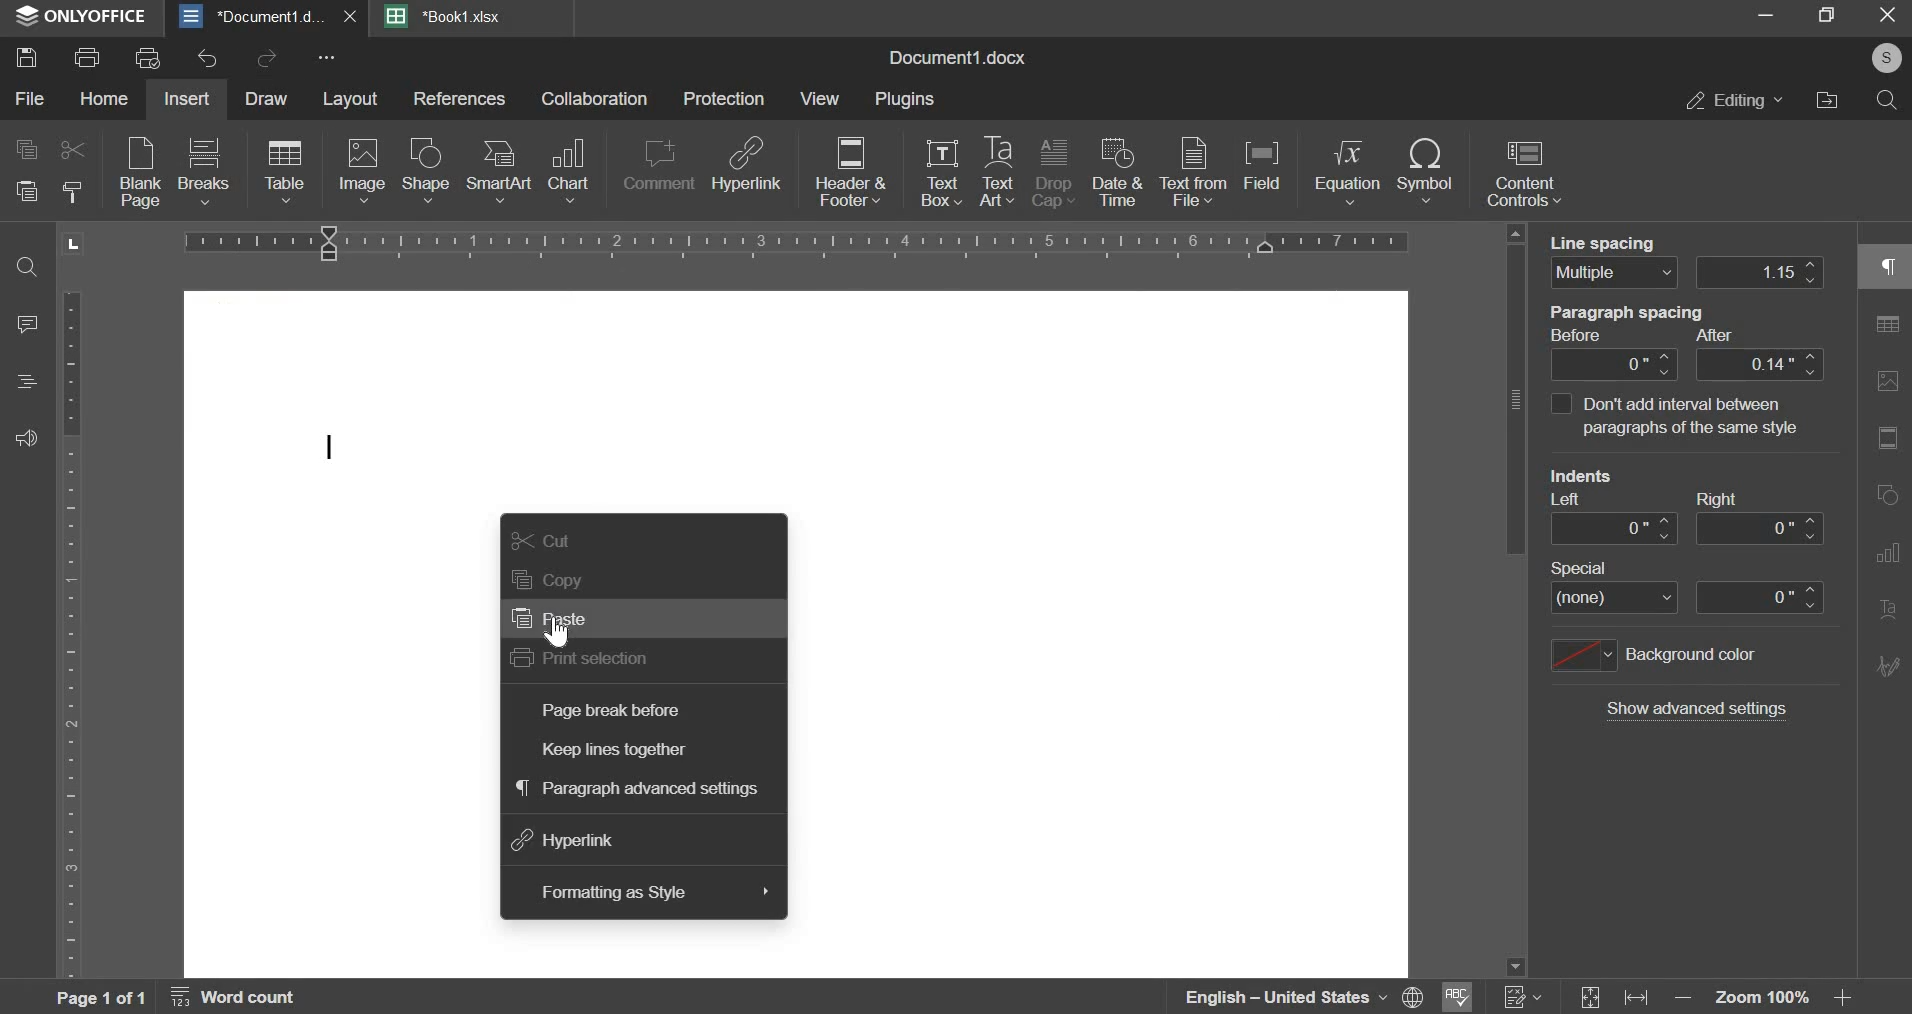 The width and height of the screenshot is (1912, 1014). Describe the element at coordinates (1769, 20) in the screenshot. I see `minimize` at that location.